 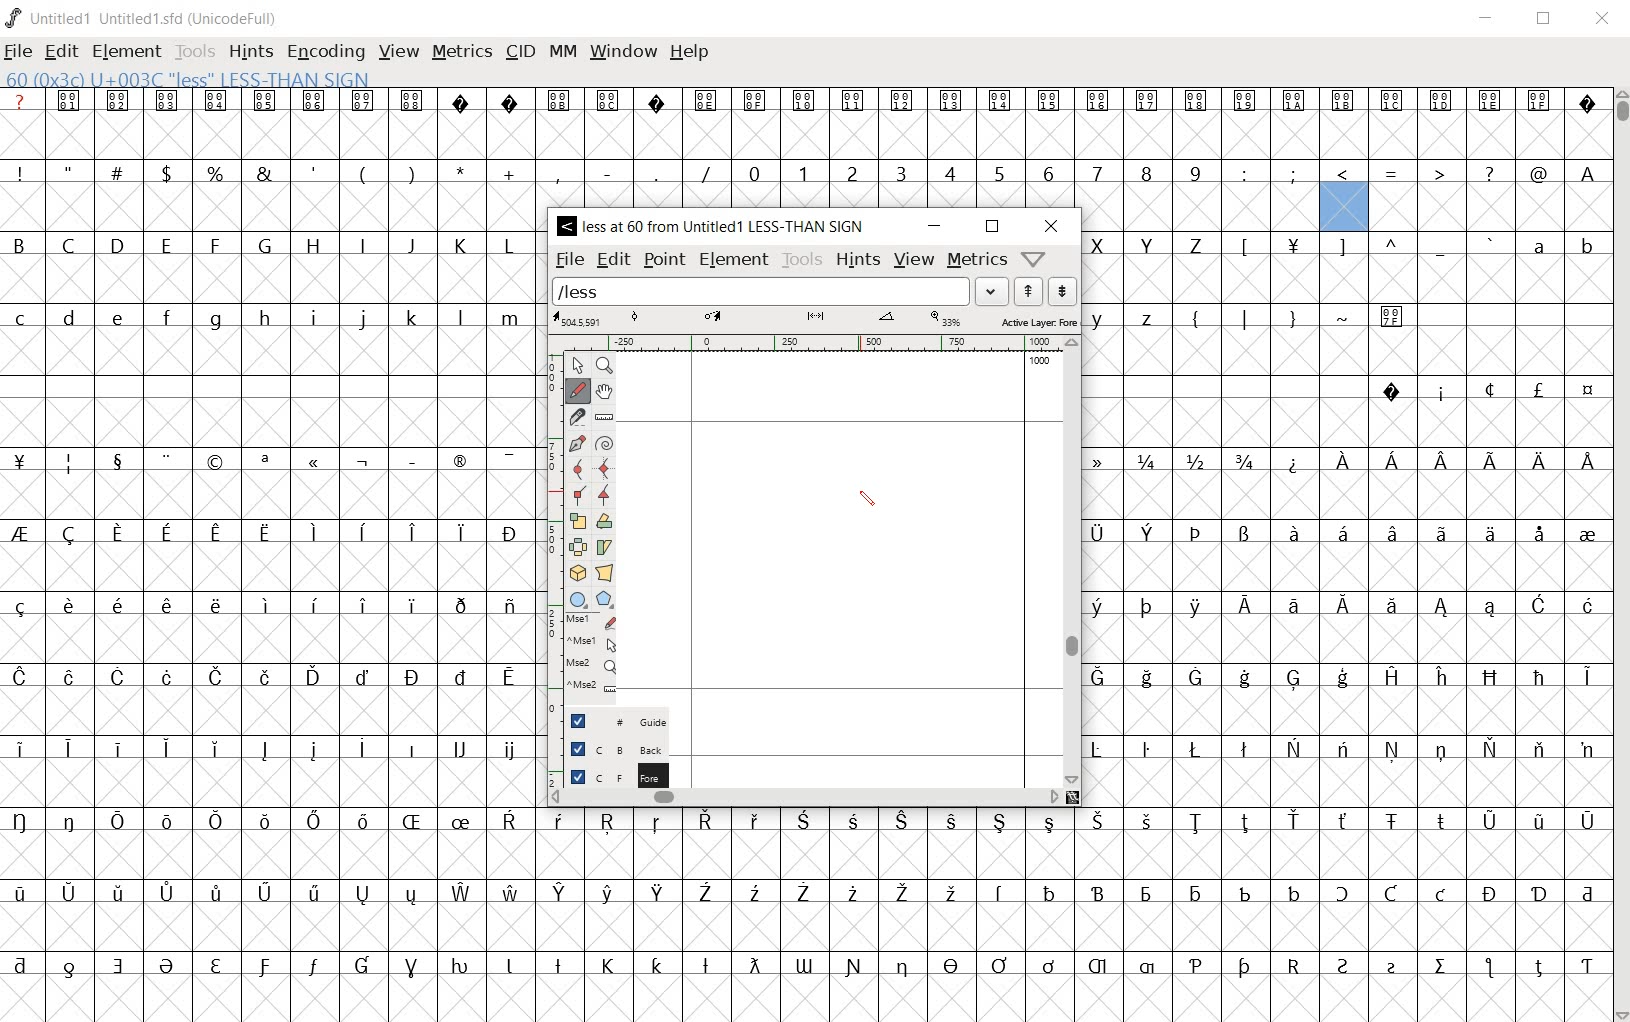 What do you see at coordinates (780, 291) in the screenshot?
I see `load word list` at bounding box center [780, 291].